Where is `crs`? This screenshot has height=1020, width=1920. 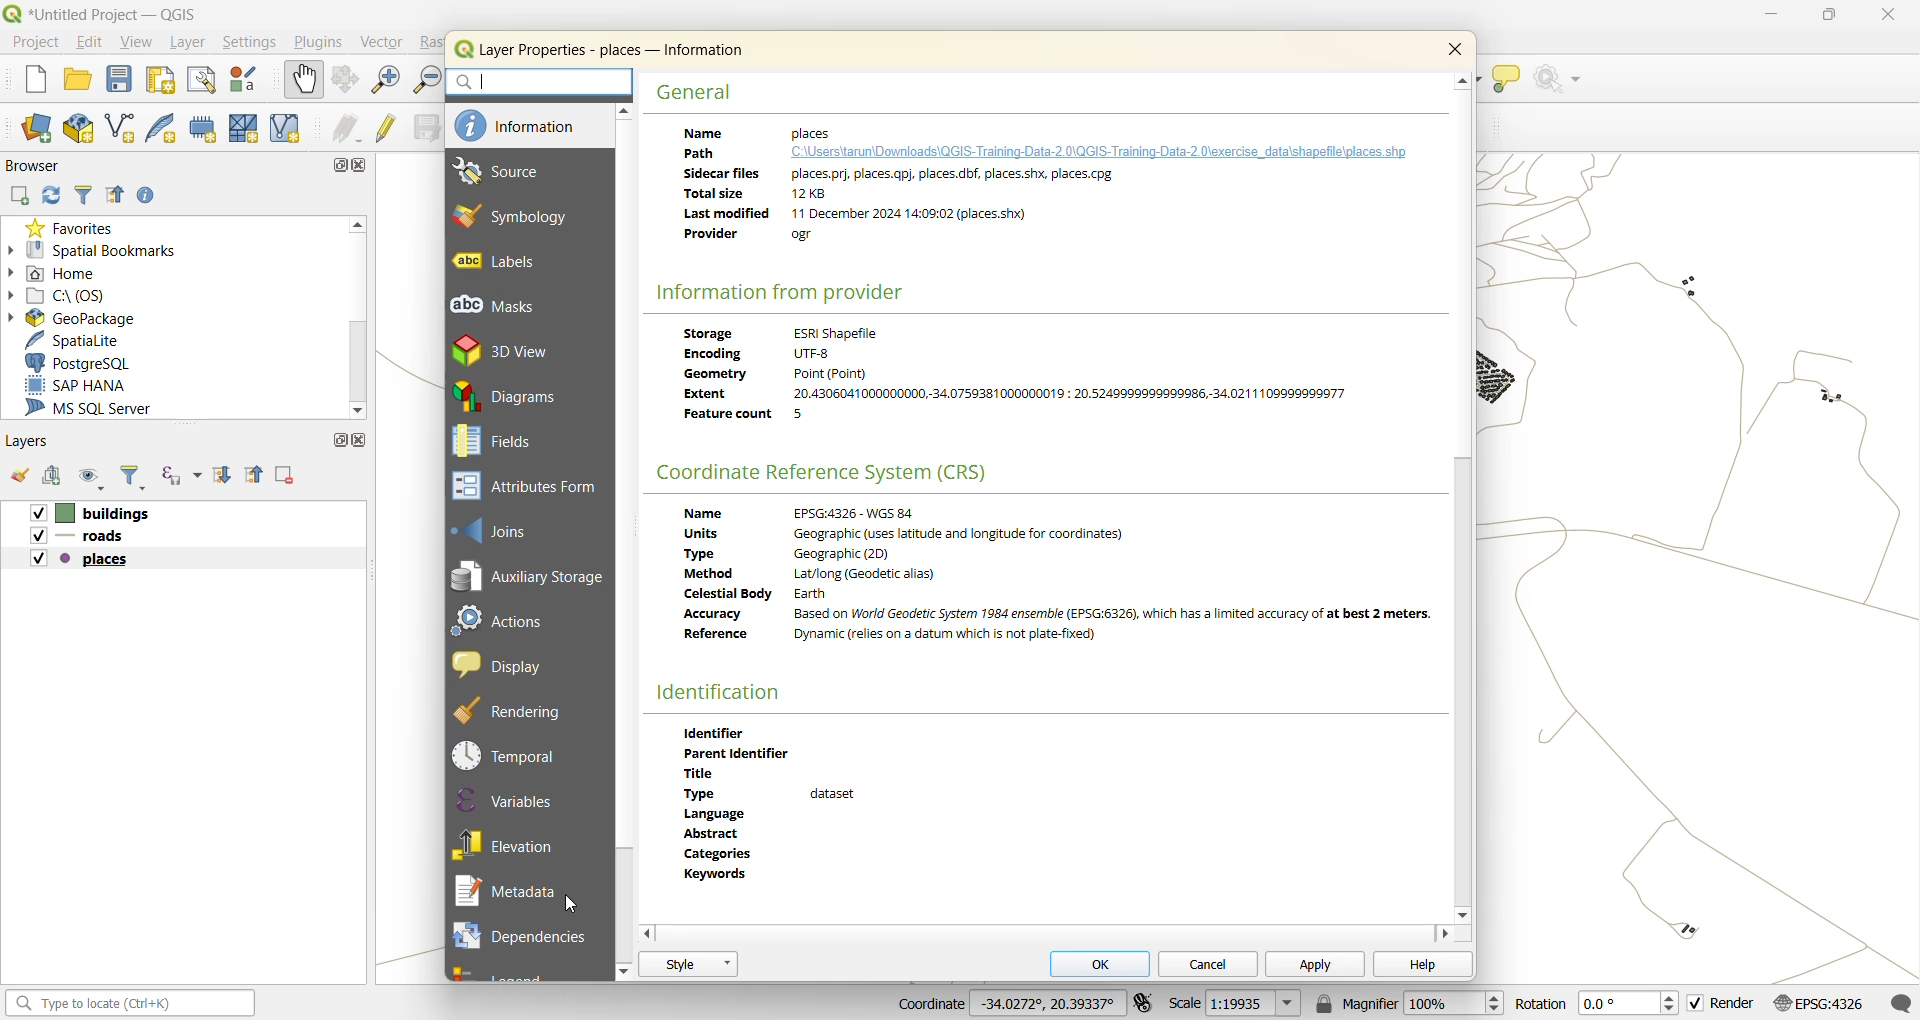
crs is located at coordinates (832, 471).